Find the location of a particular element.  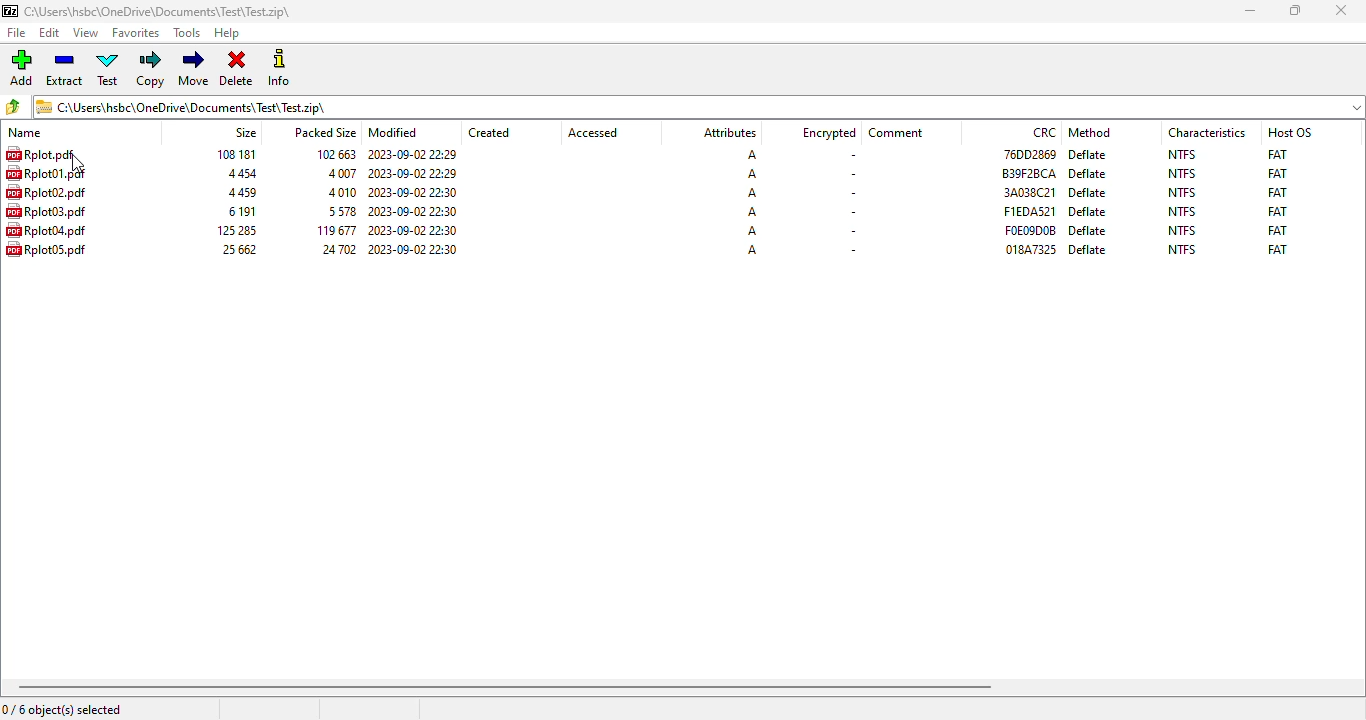

packed size is located at coordinates (340, 173).